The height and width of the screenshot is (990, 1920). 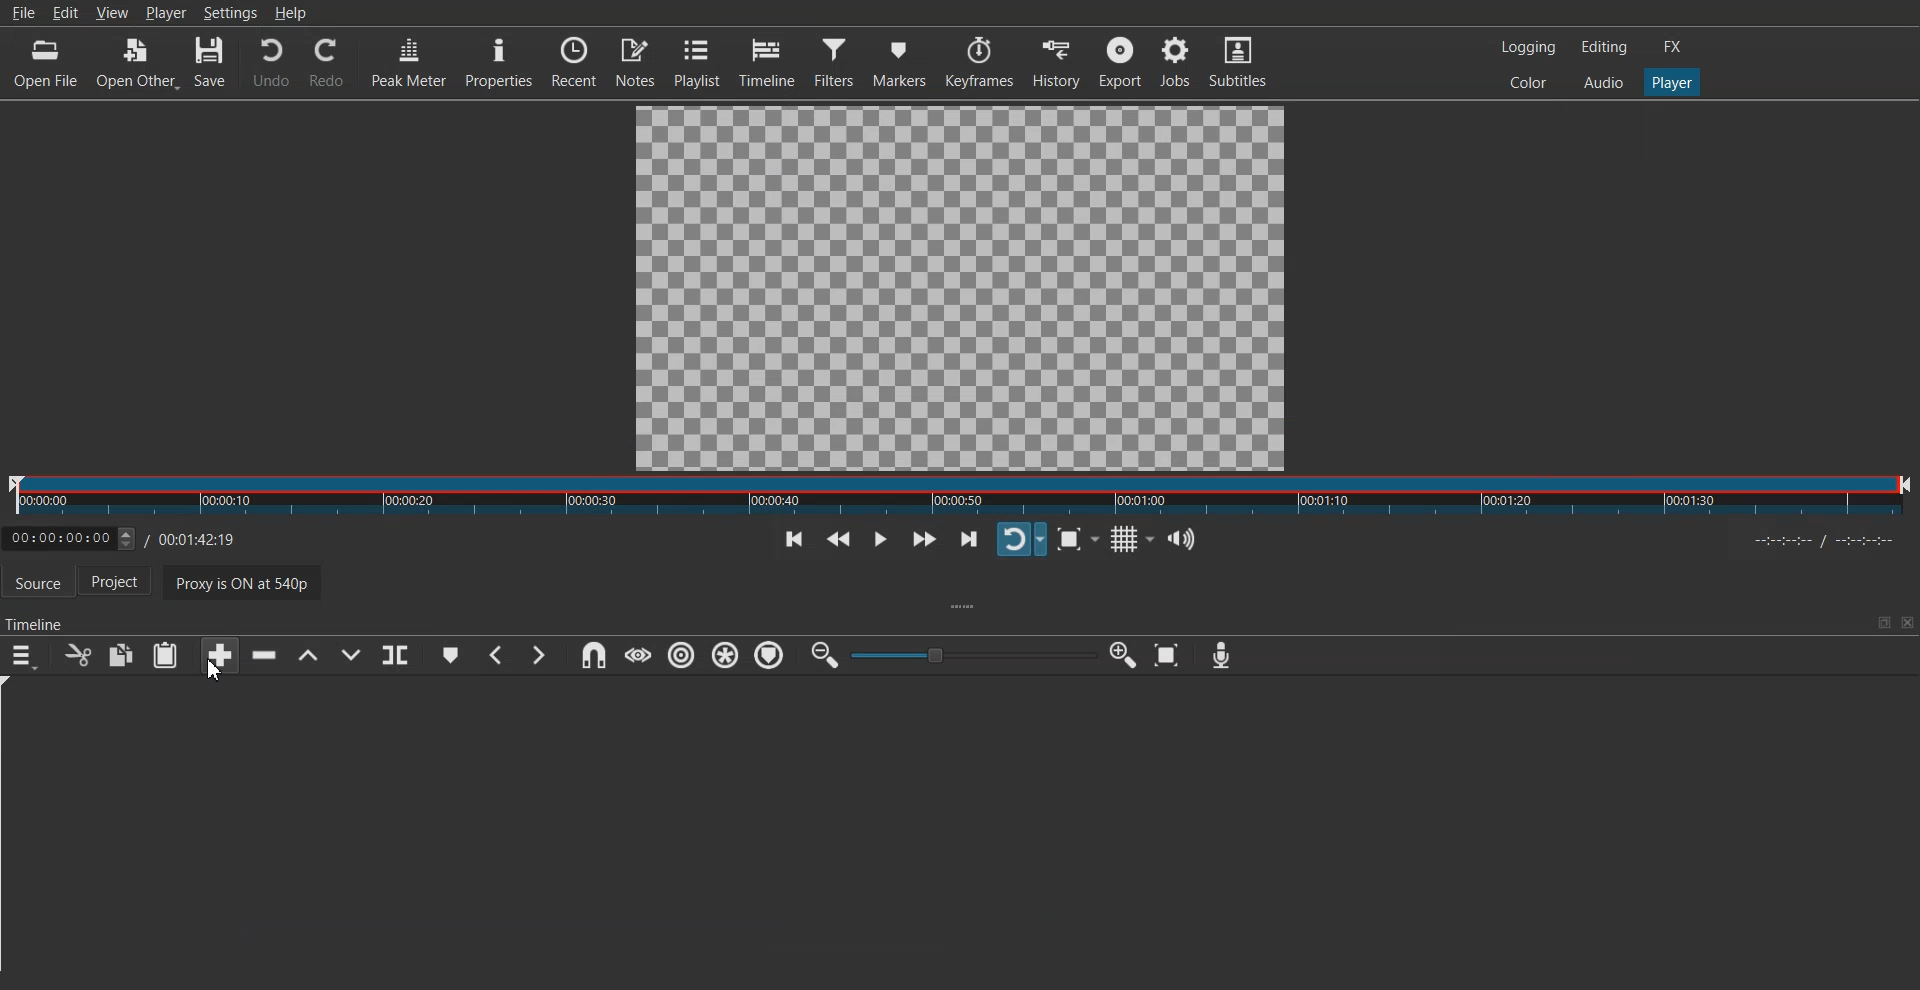 I want to click on Filters, so click(x=835, y=60).